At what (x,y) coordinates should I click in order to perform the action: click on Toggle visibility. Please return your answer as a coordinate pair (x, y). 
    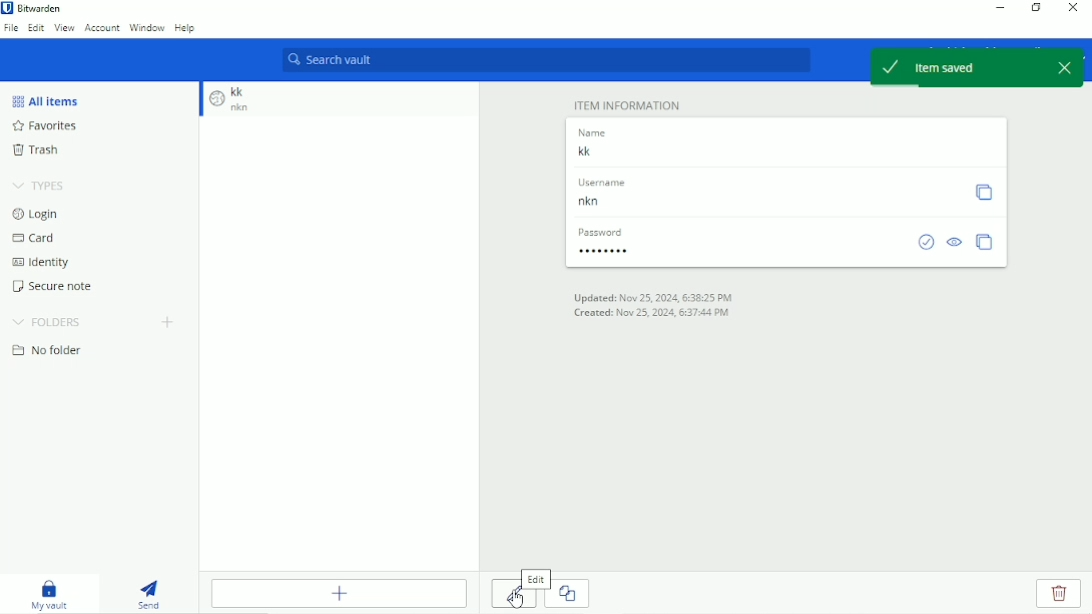
    Looking at the image, I should click on (956, 243).